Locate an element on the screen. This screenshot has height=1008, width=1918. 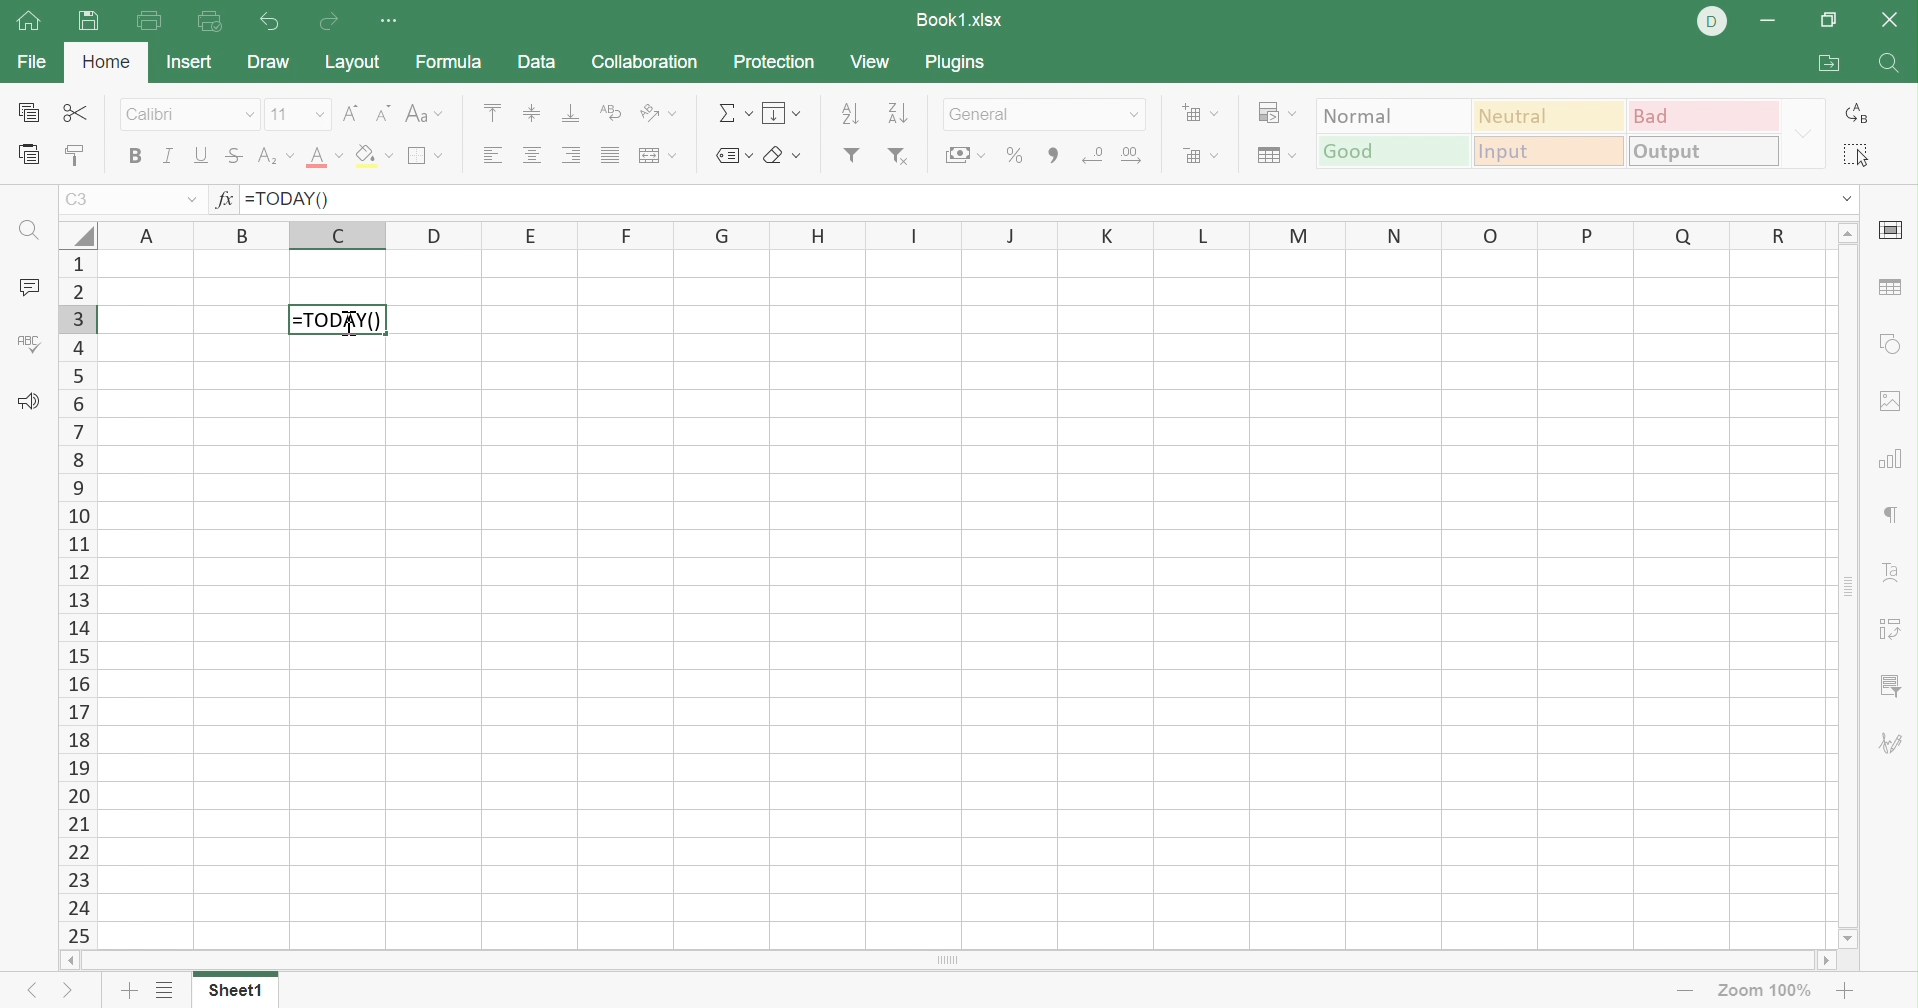
Quick Print is located at coordinates (212, 25).